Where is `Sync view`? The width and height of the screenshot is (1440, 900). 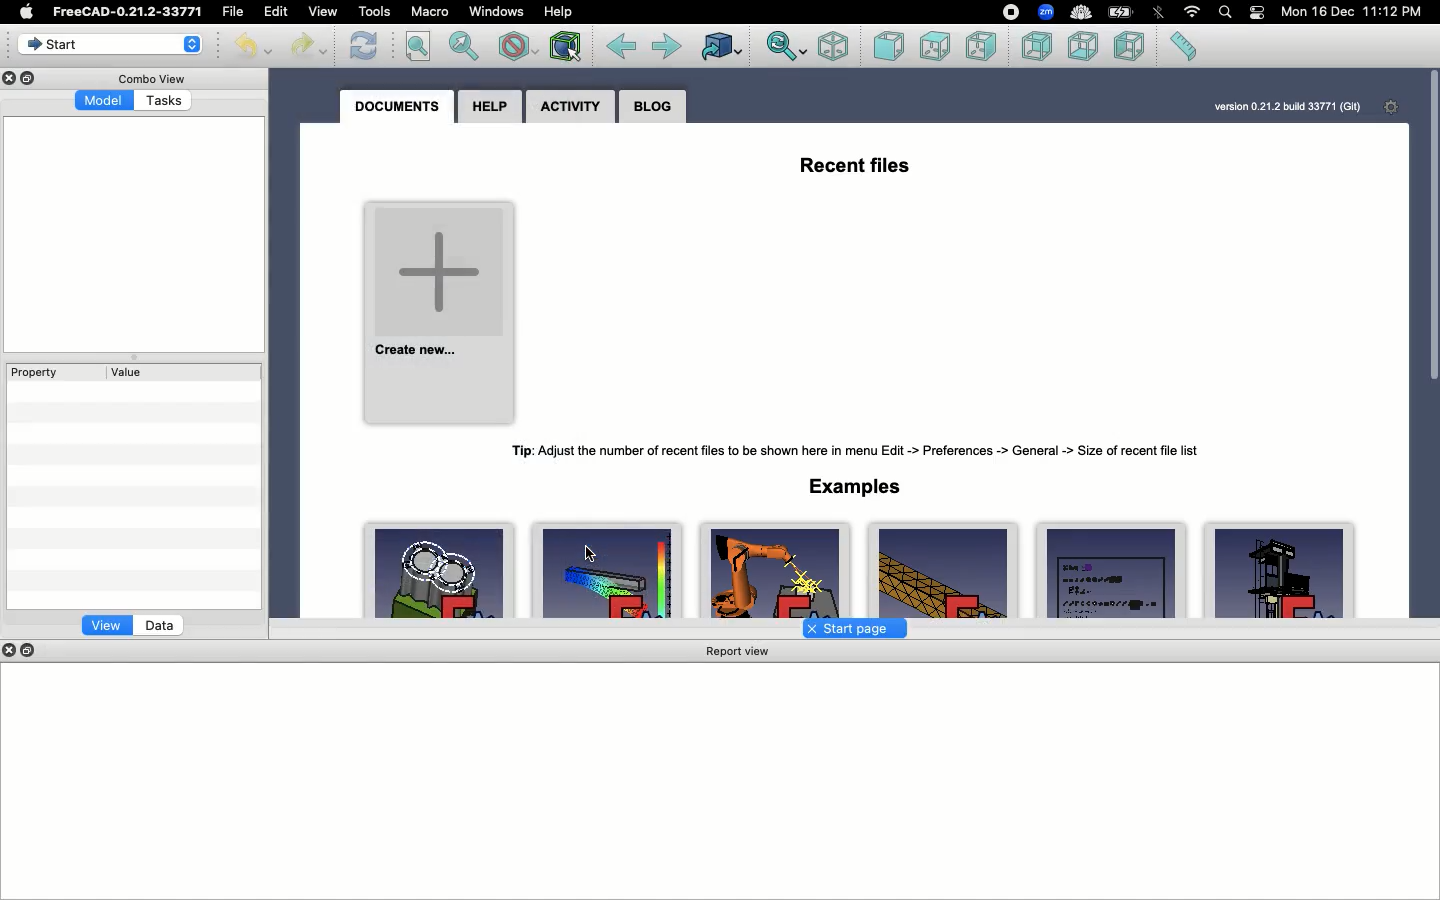
Sync view is located at coordinates (788, 48).